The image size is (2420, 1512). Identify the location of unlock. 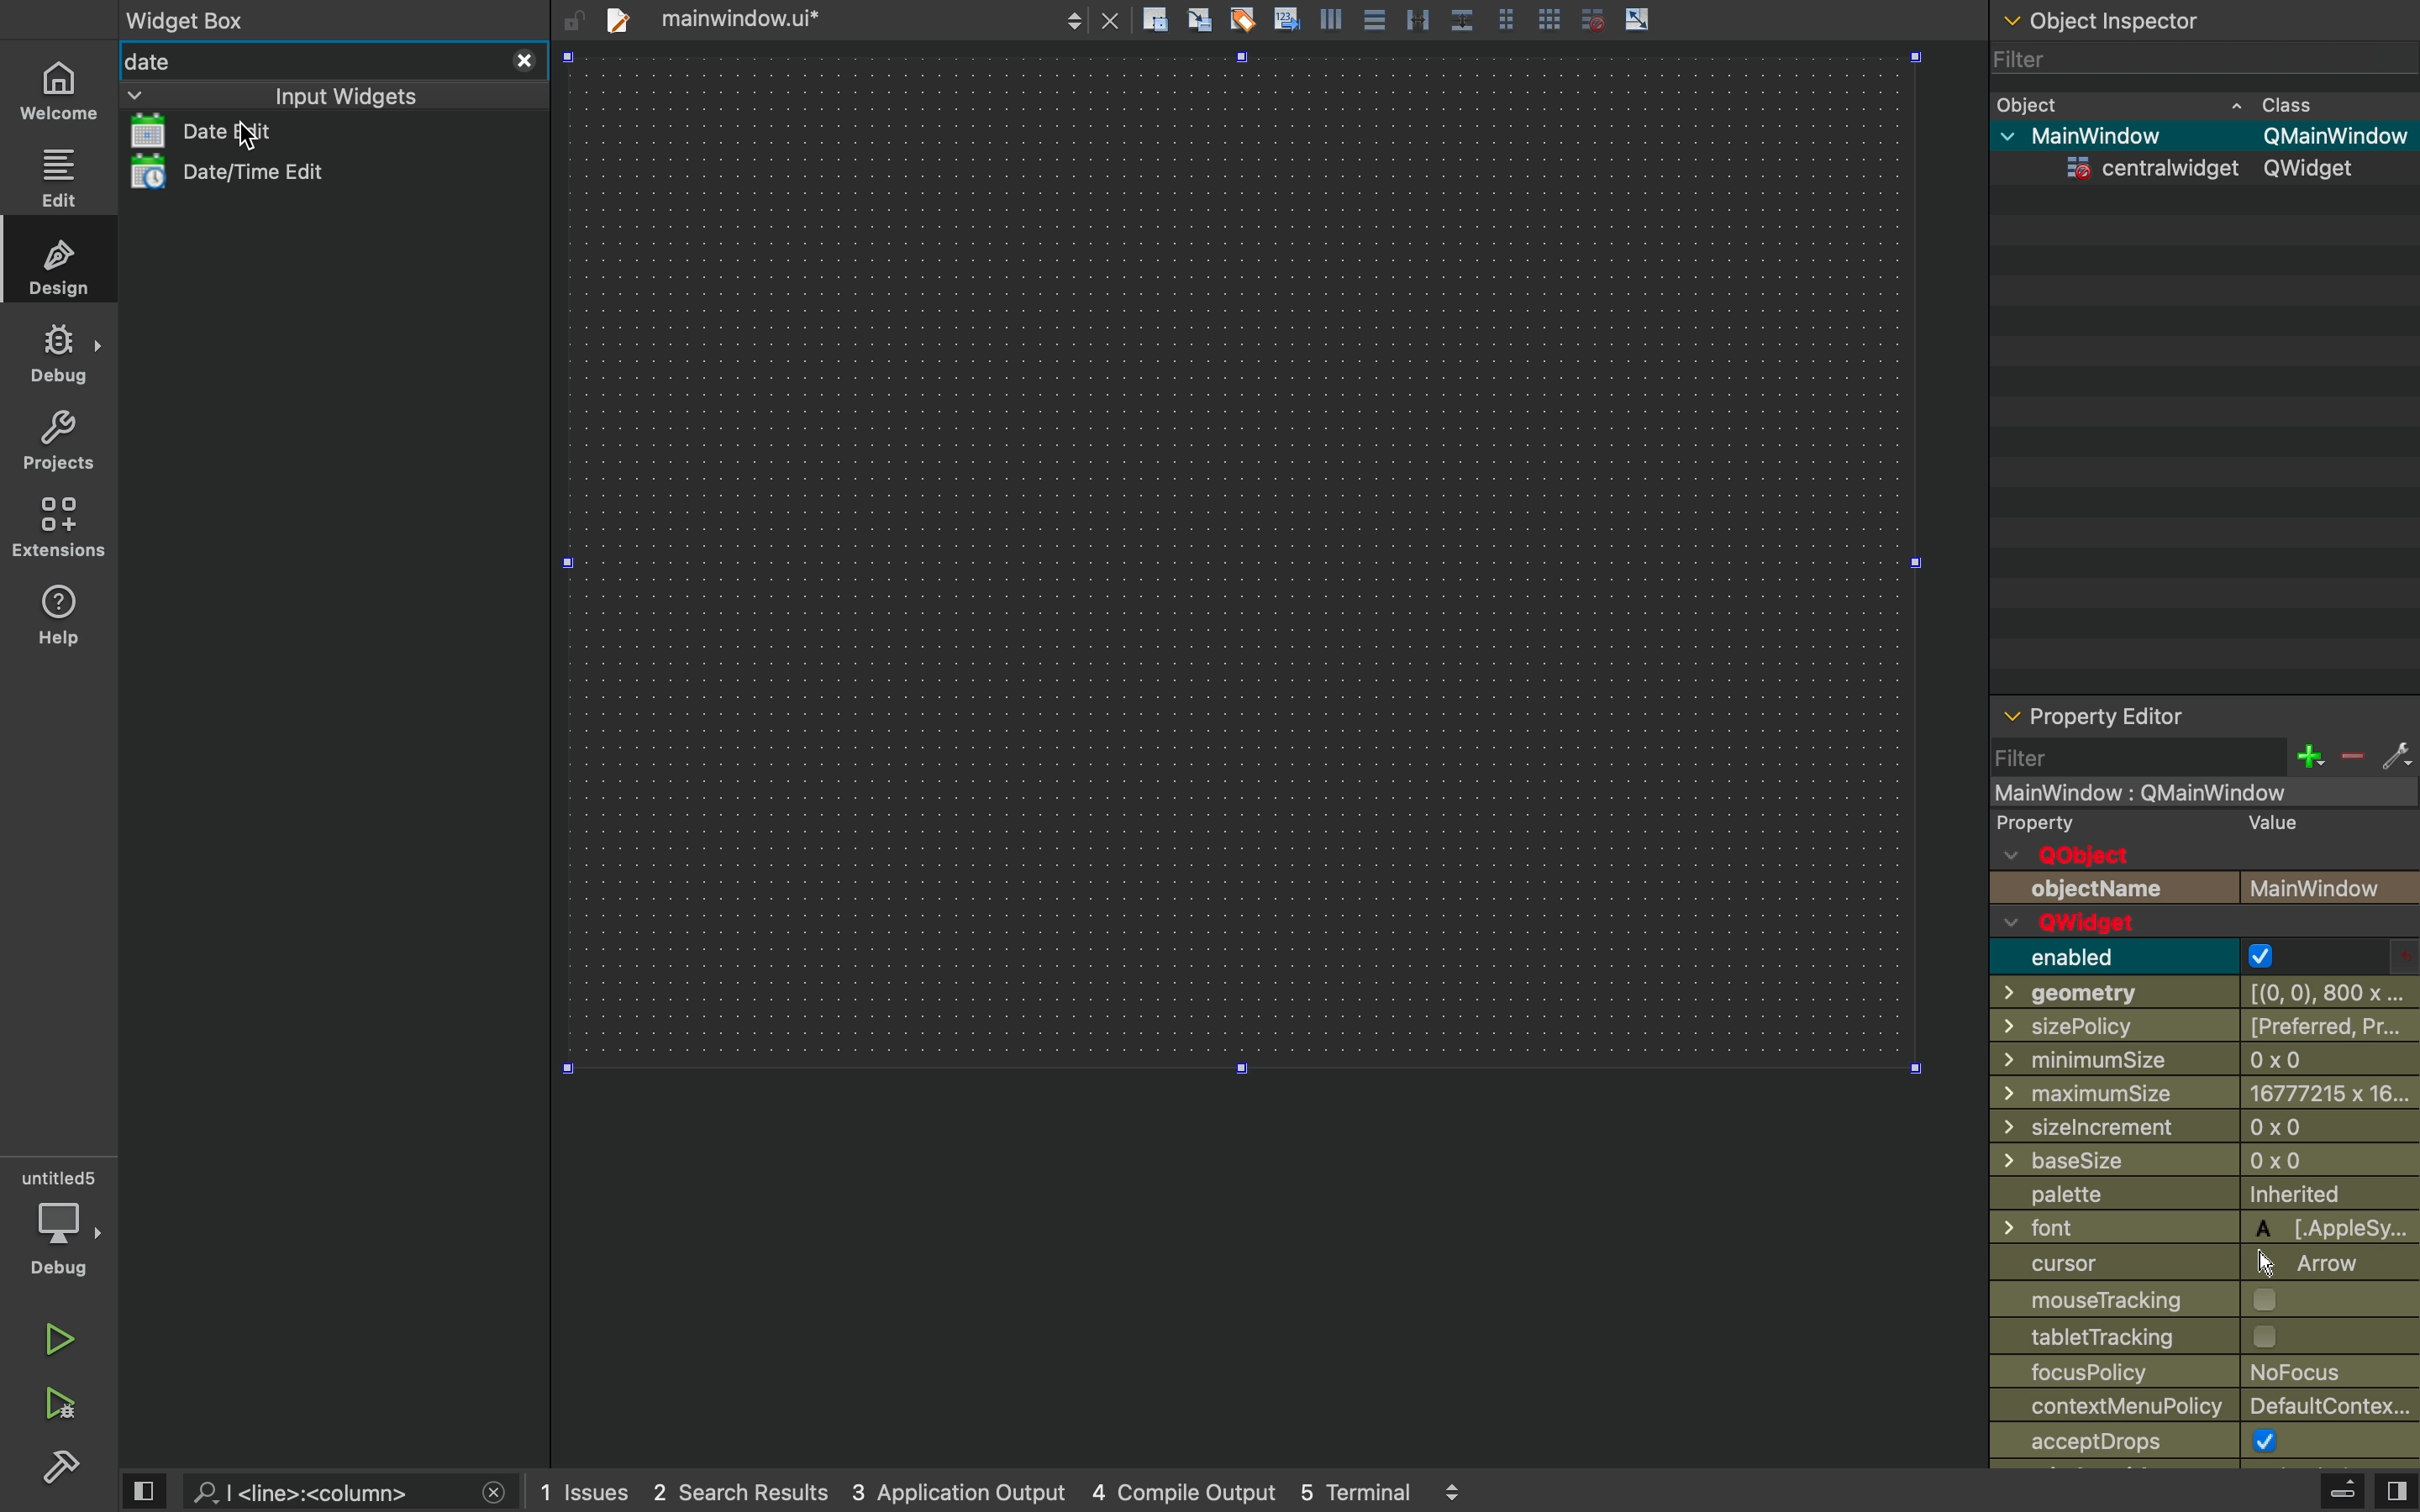
(574, 22).